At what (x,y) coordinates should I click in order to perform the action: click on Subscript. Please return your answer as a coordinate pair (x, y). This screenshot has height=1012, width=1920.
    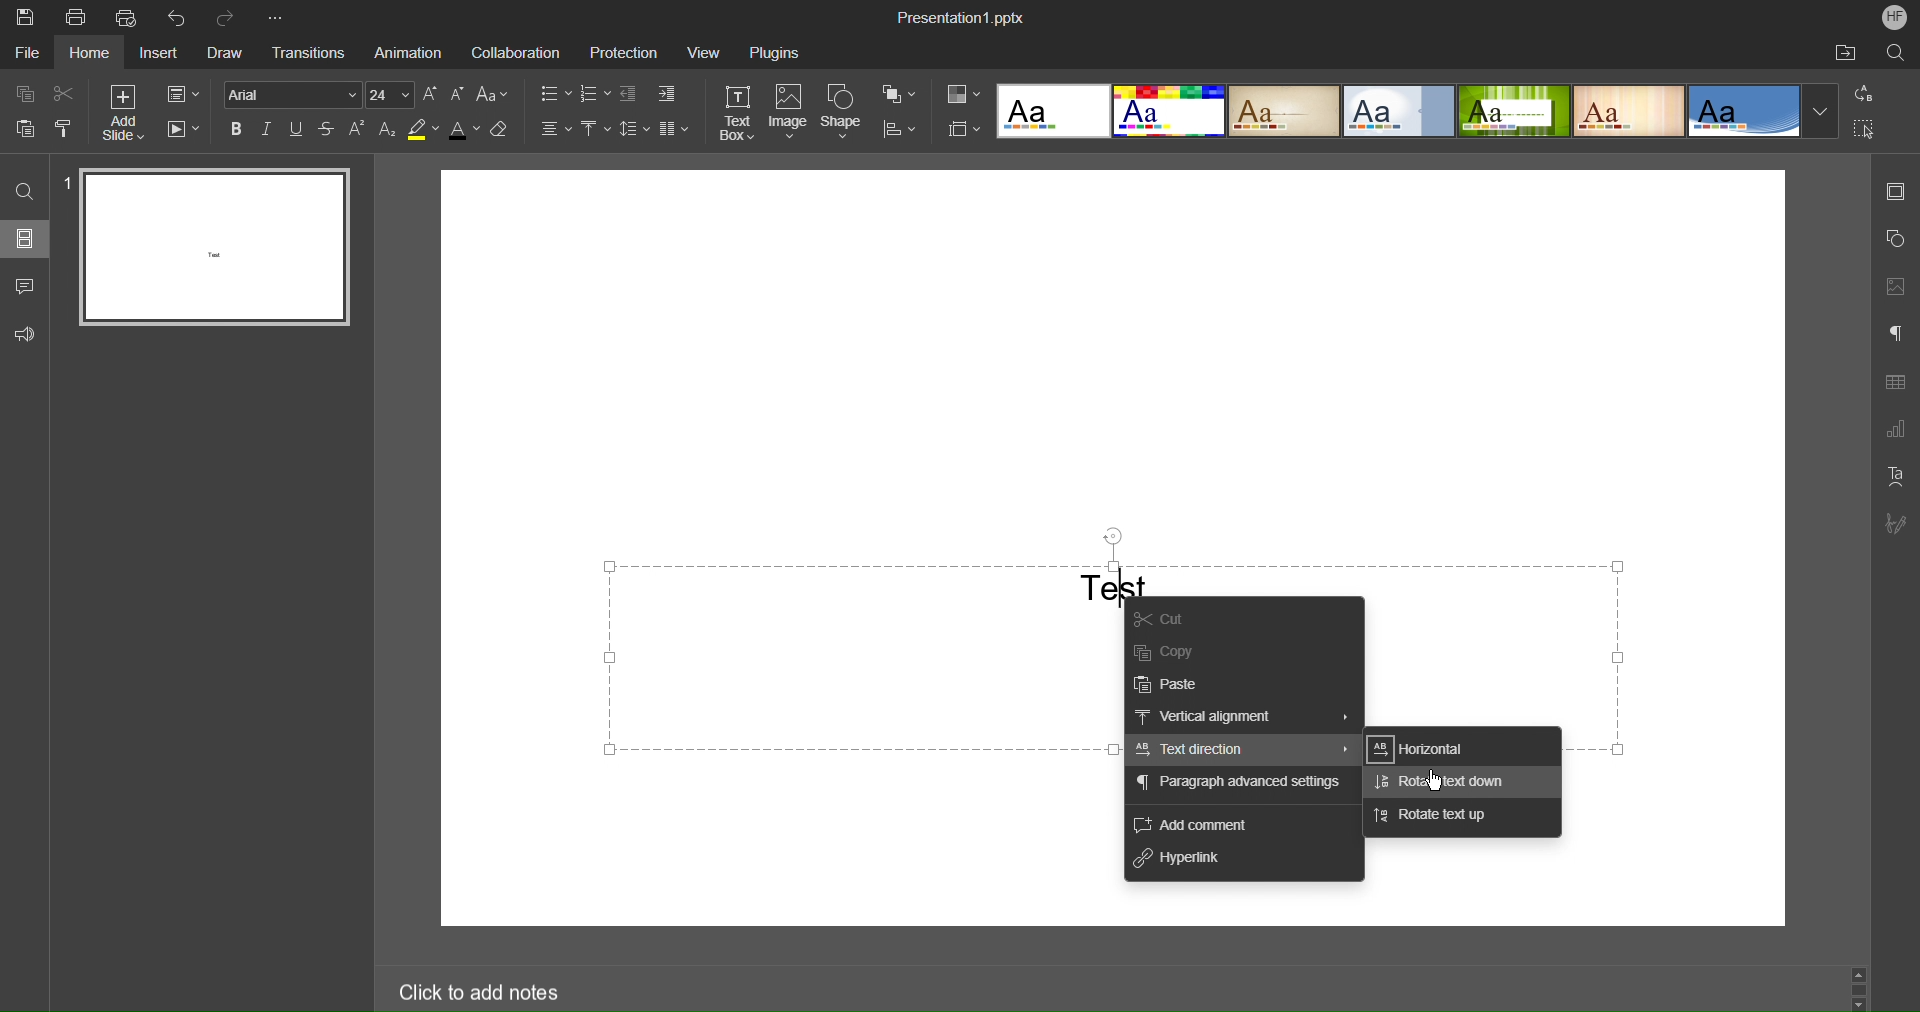
    Looking at the image, I should click on (387, 130).